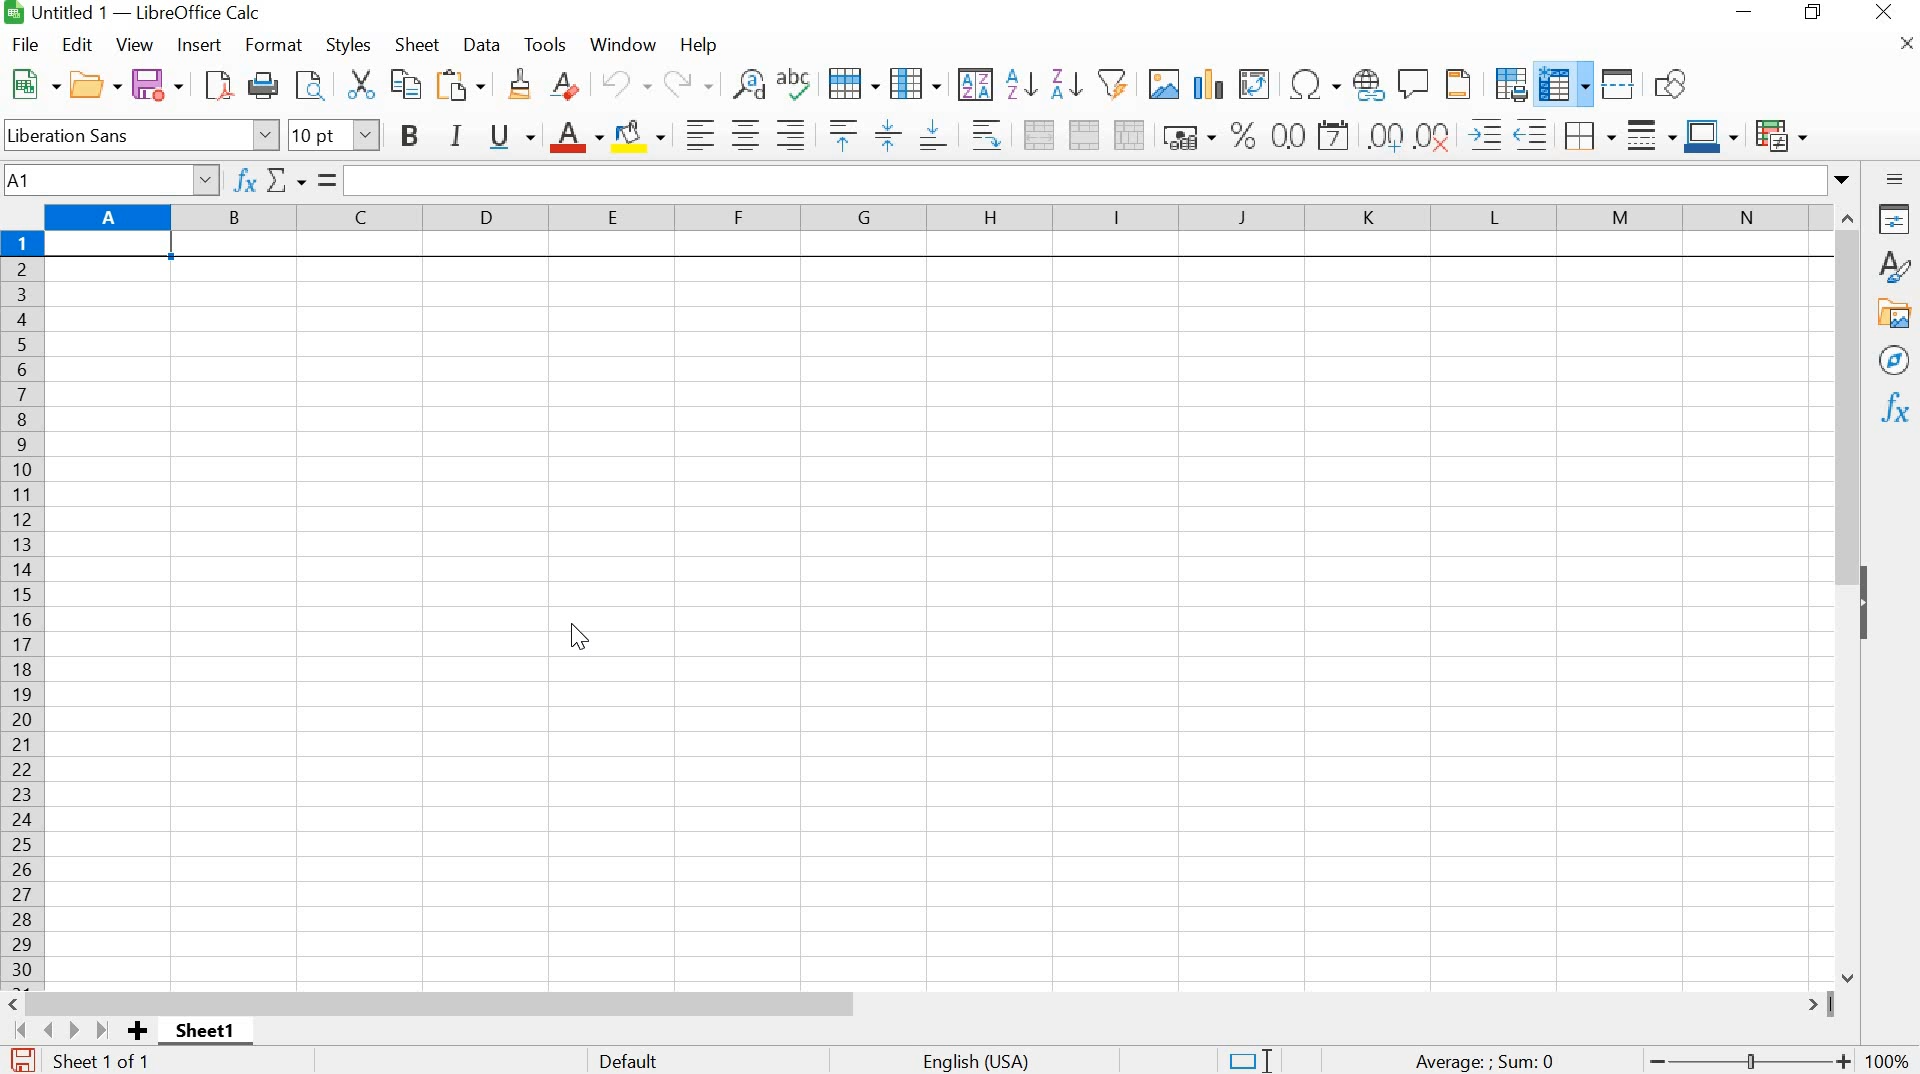 The height and width of the screenshot is (1074, 1920). What do you see at coordinates (140, 133) in the screenshot?
I see `FONT NAME` at bounding box center [140, 133].